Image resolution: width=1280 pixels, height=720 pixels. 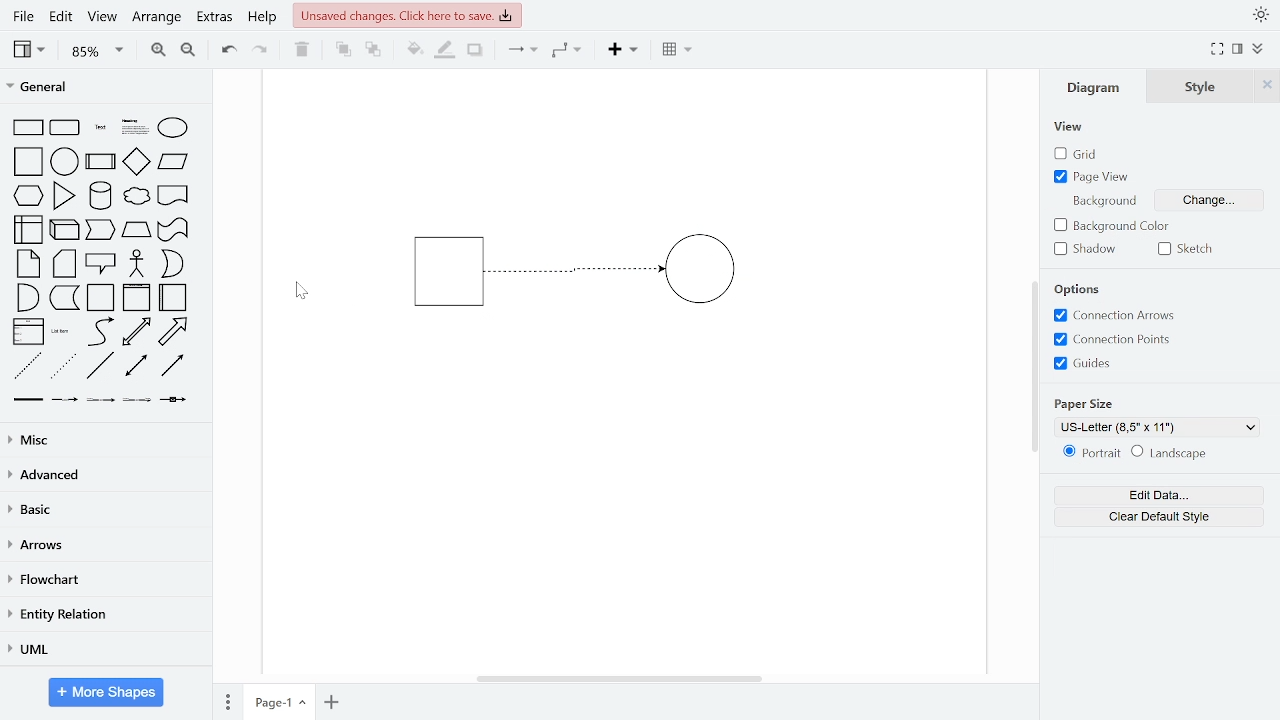 What do you see at coordinates (444, 50) in the screenshot?
I see `fill line` at bounding box center [444, 50].